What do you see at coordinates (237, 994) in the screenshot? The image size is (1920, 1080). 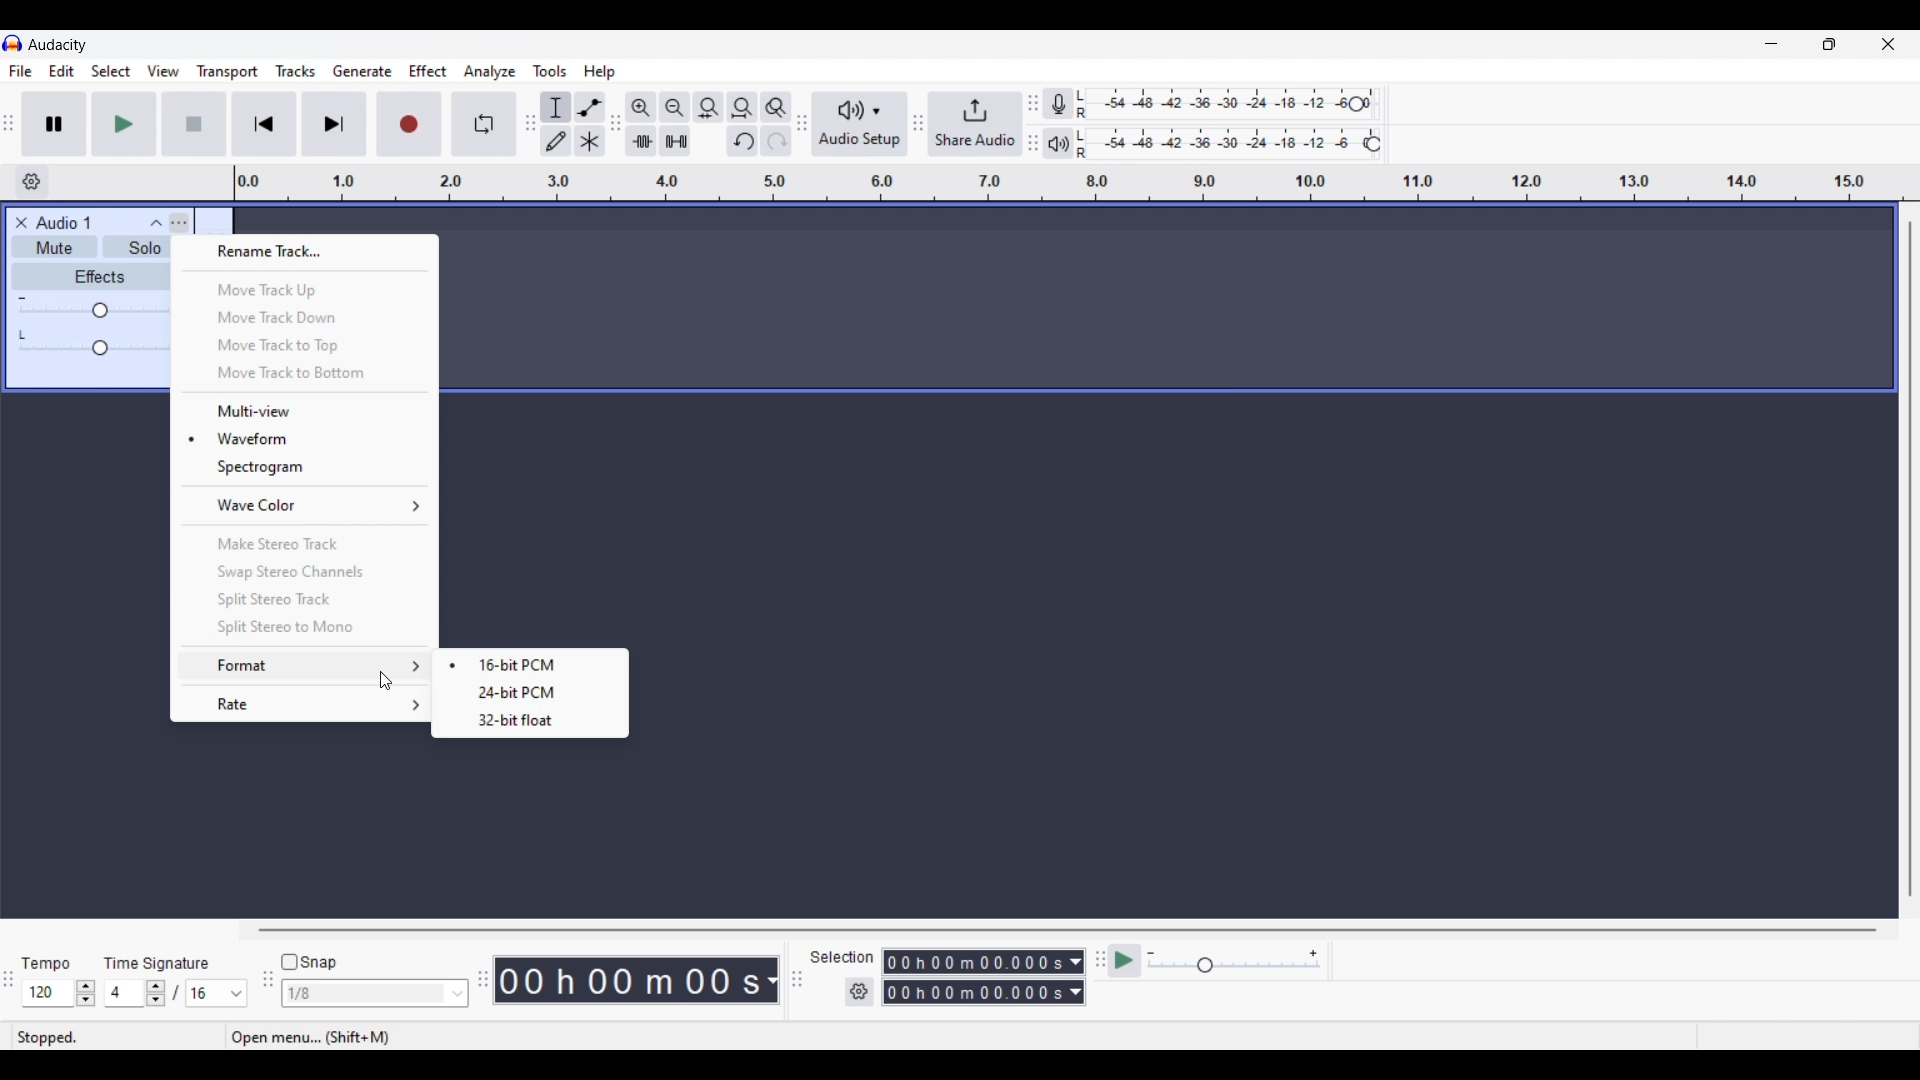 I see `Time signature options` at bounding box center [237, 994].